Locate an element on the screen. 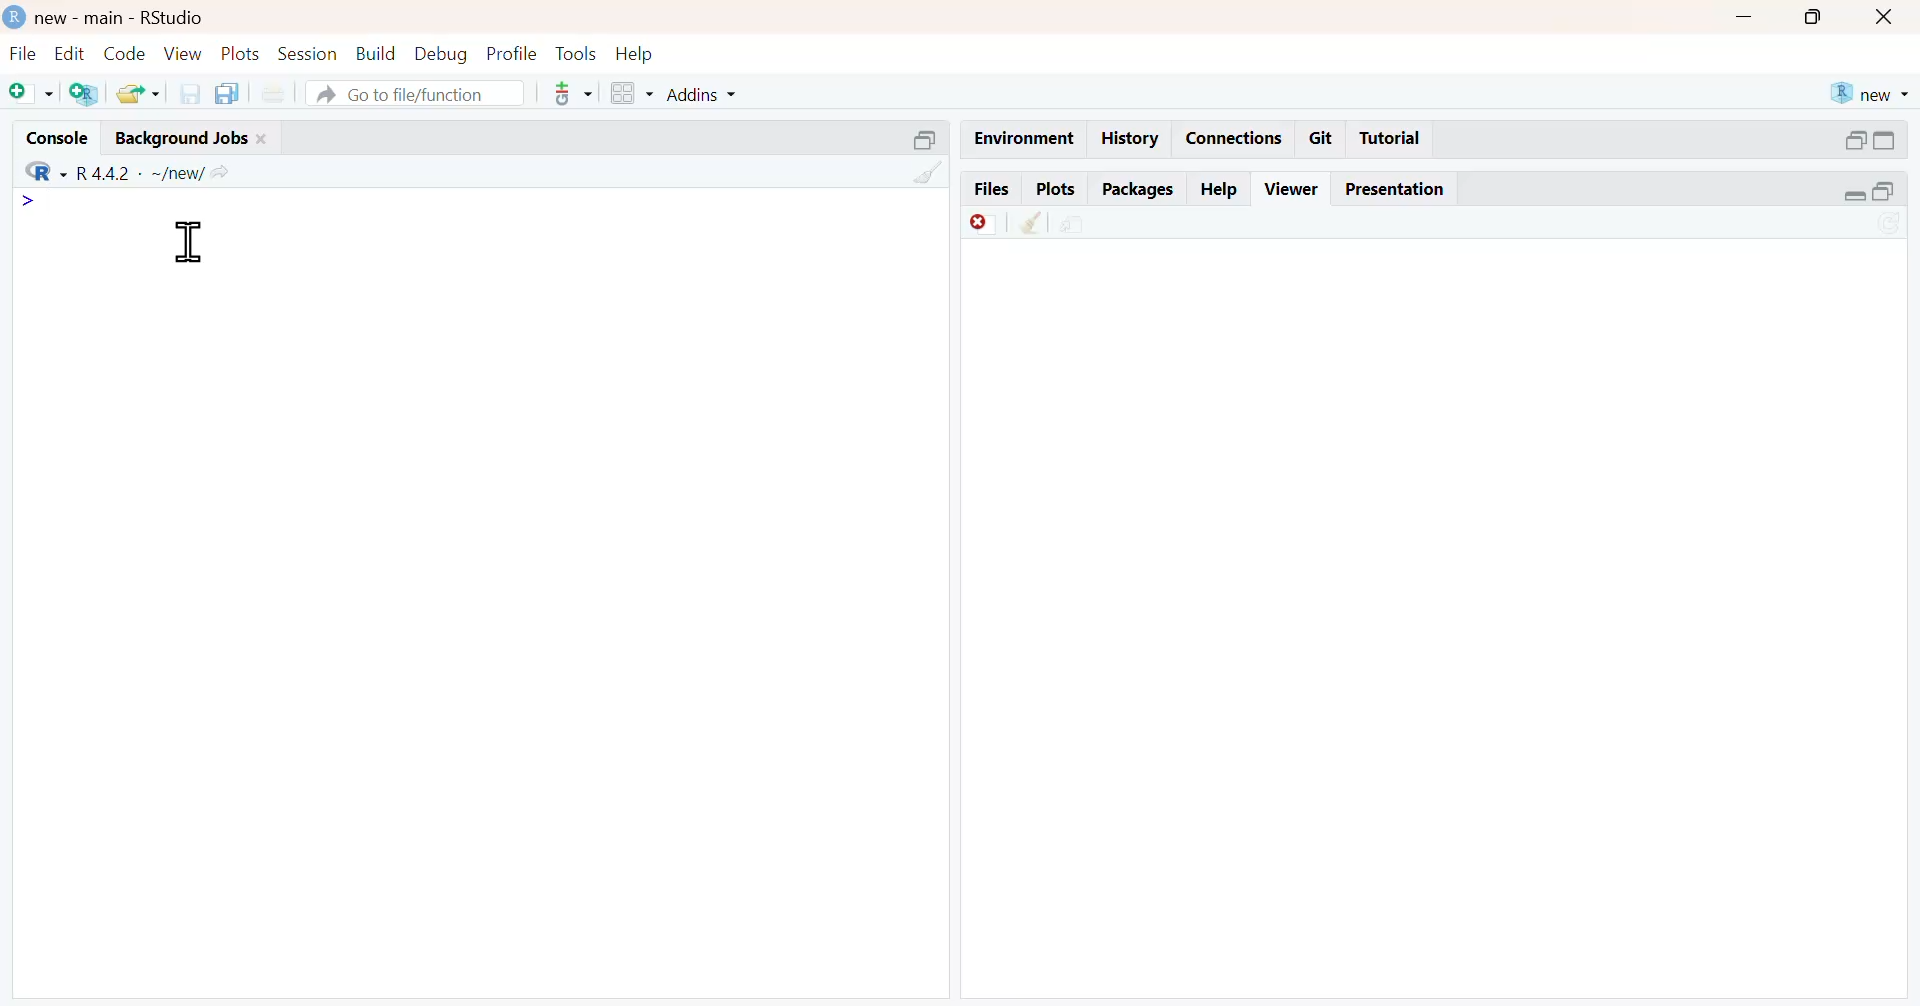 Image resolution: width=1920 pixels, height=1006 pixels. background jobs is located at coordinates (177, 137).